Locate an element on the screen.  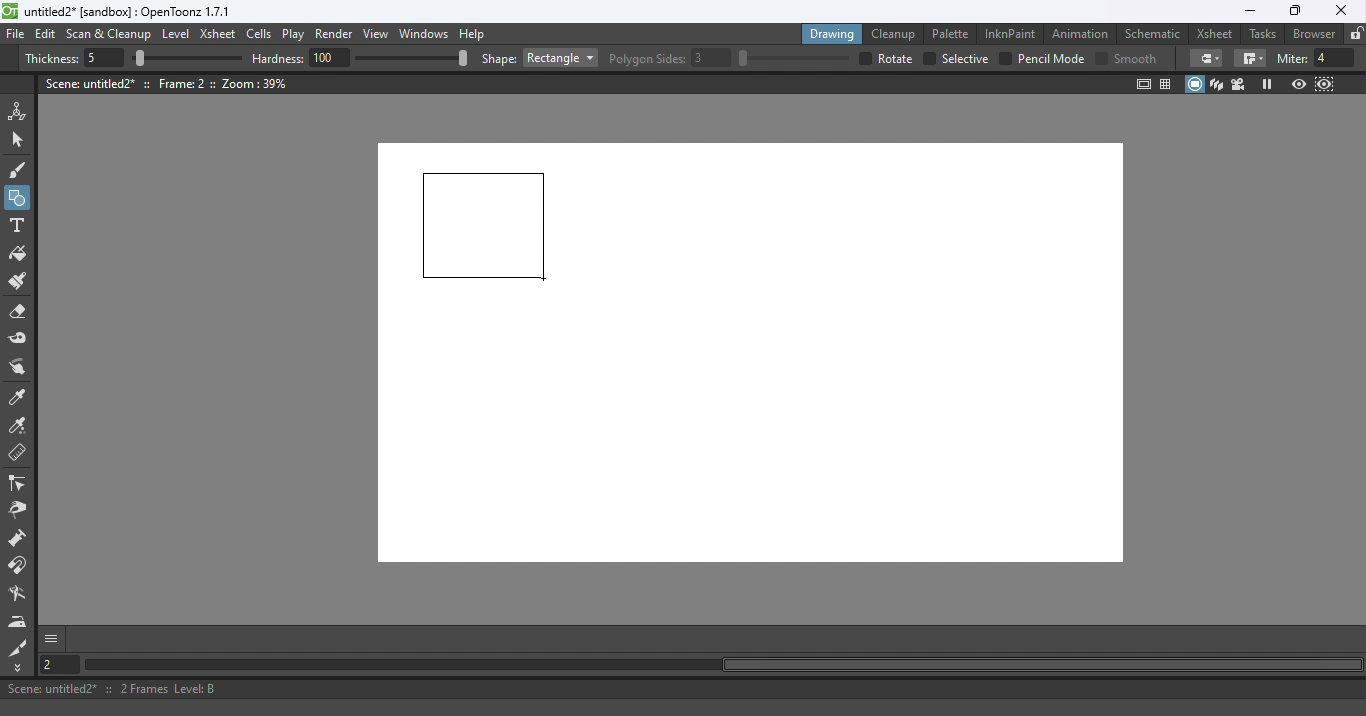
Selection tool is located at coordinates (21, 139).